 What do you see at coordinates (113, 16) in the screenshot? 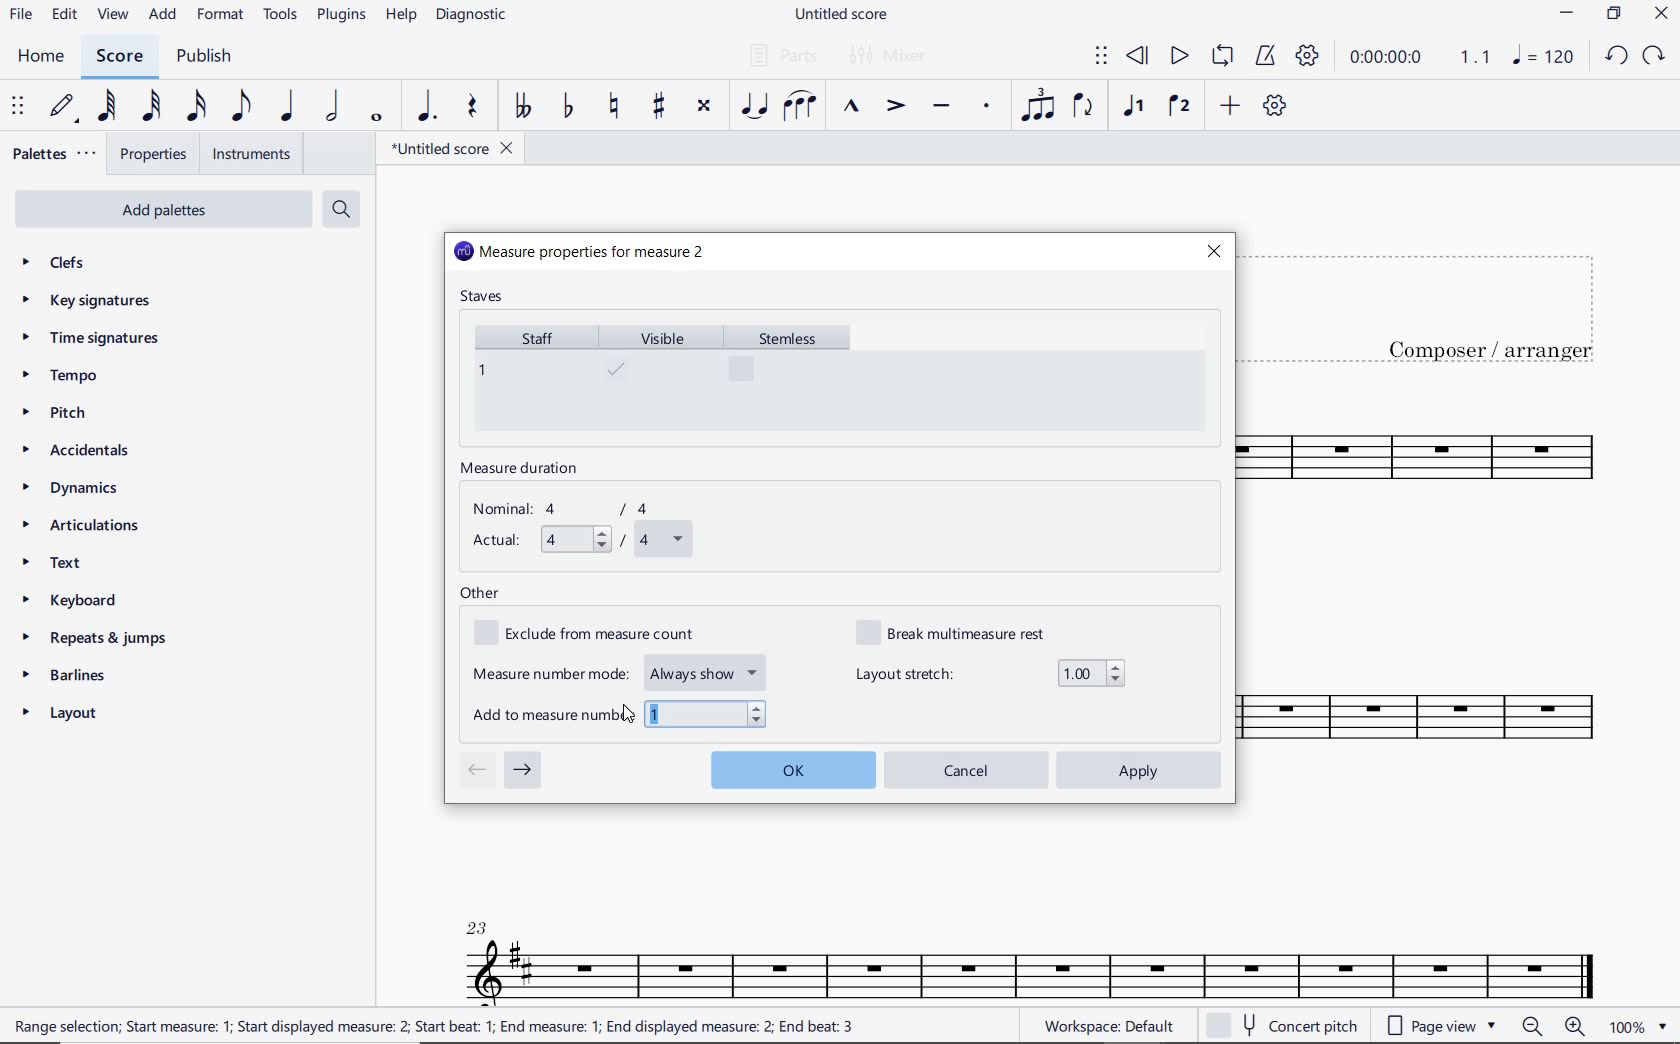
I see `VIEW` at bounding box center [113, 16].